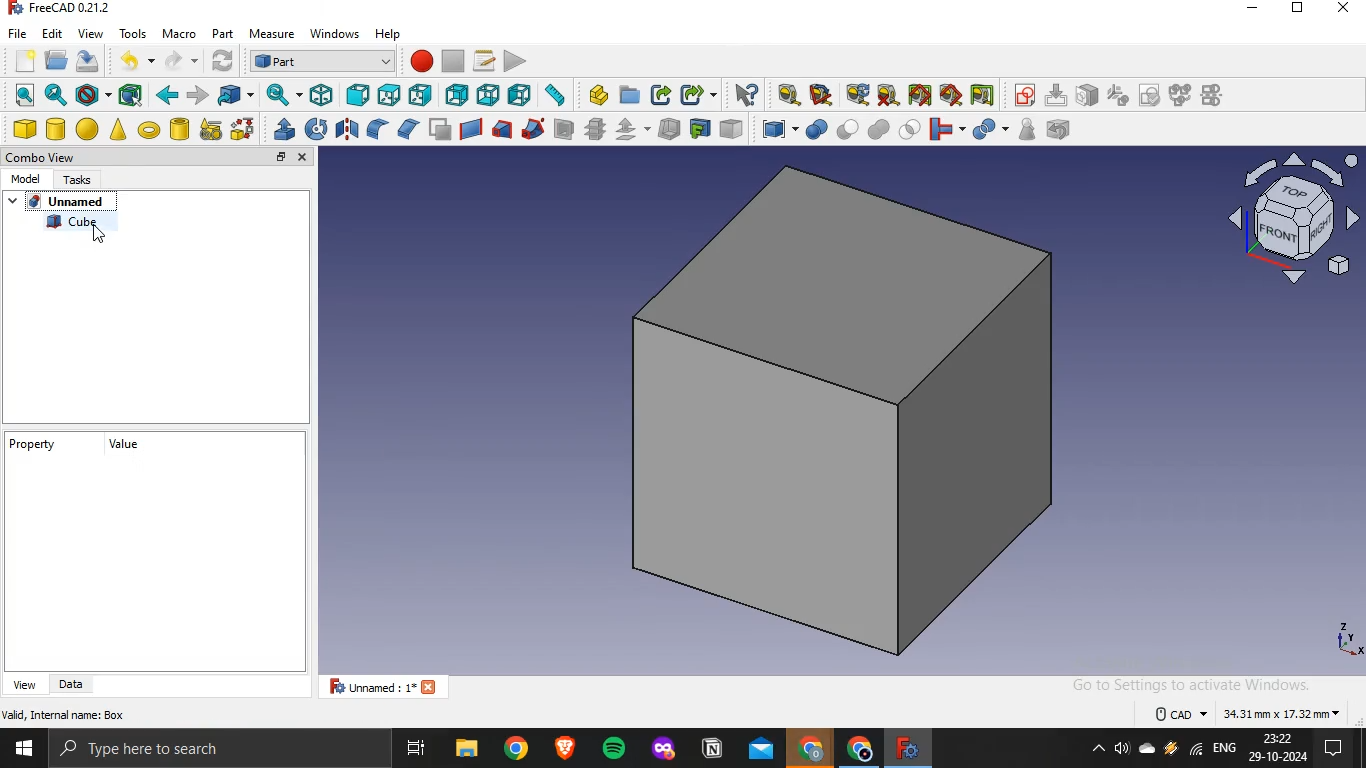 Image resolution: width=1366 pixels, height=768 pixels. What do you see at coordinates (810, 750) in the screenshot?
I see `google chrome` at bounding box center [810, 750].